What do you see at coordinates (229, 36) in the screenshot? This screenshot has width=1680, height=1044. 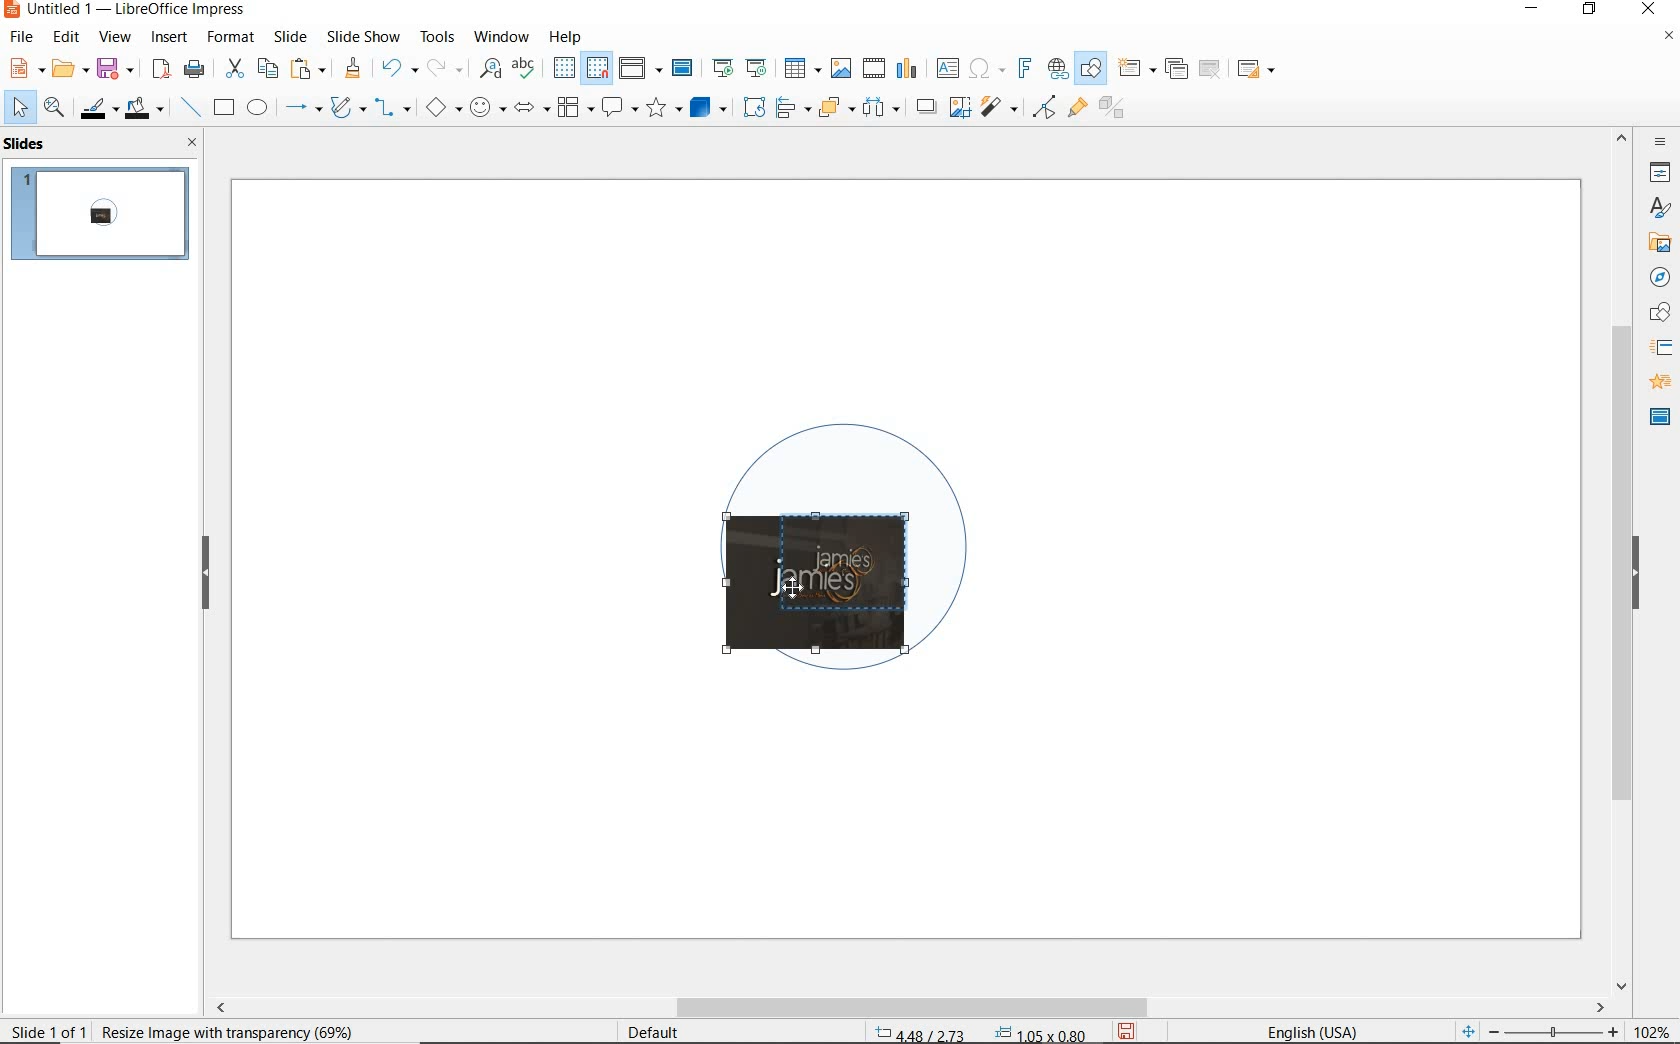 I see `format` at bounding box center [229, 36].